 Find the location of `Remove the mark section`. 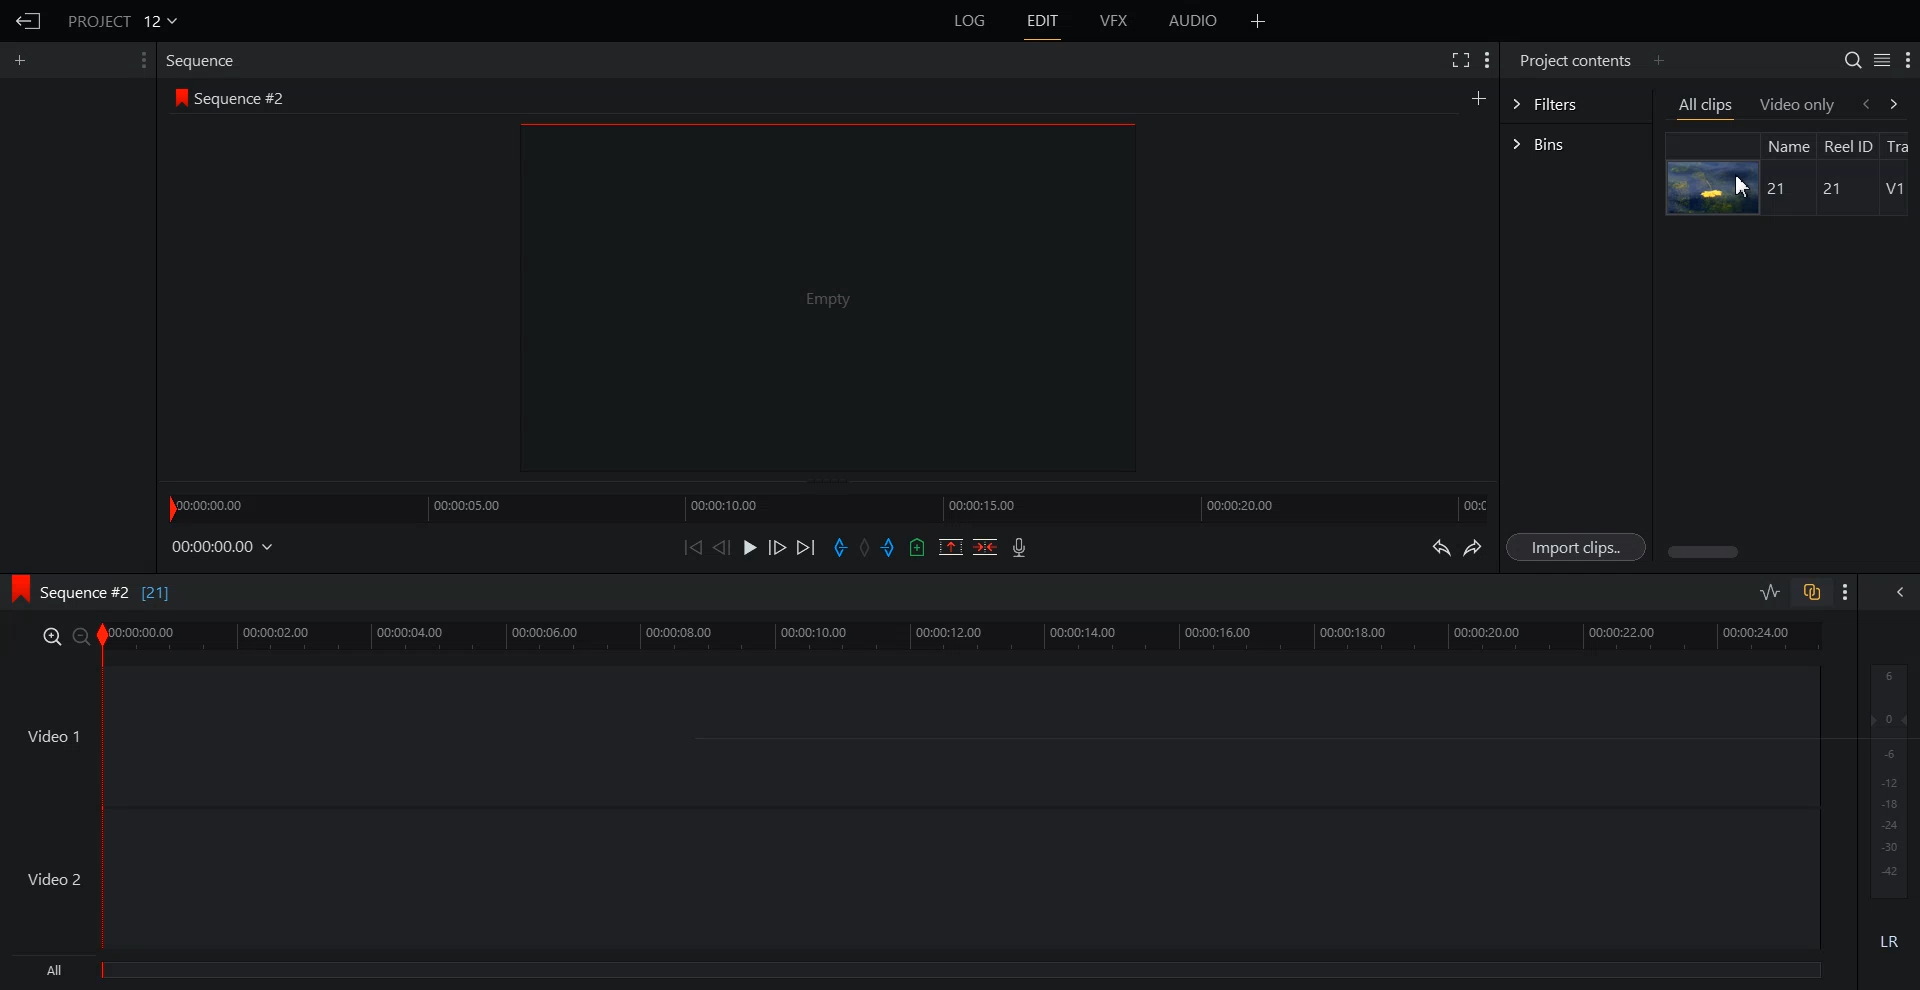

Remove the mark section is located at coordinates (951, 547).